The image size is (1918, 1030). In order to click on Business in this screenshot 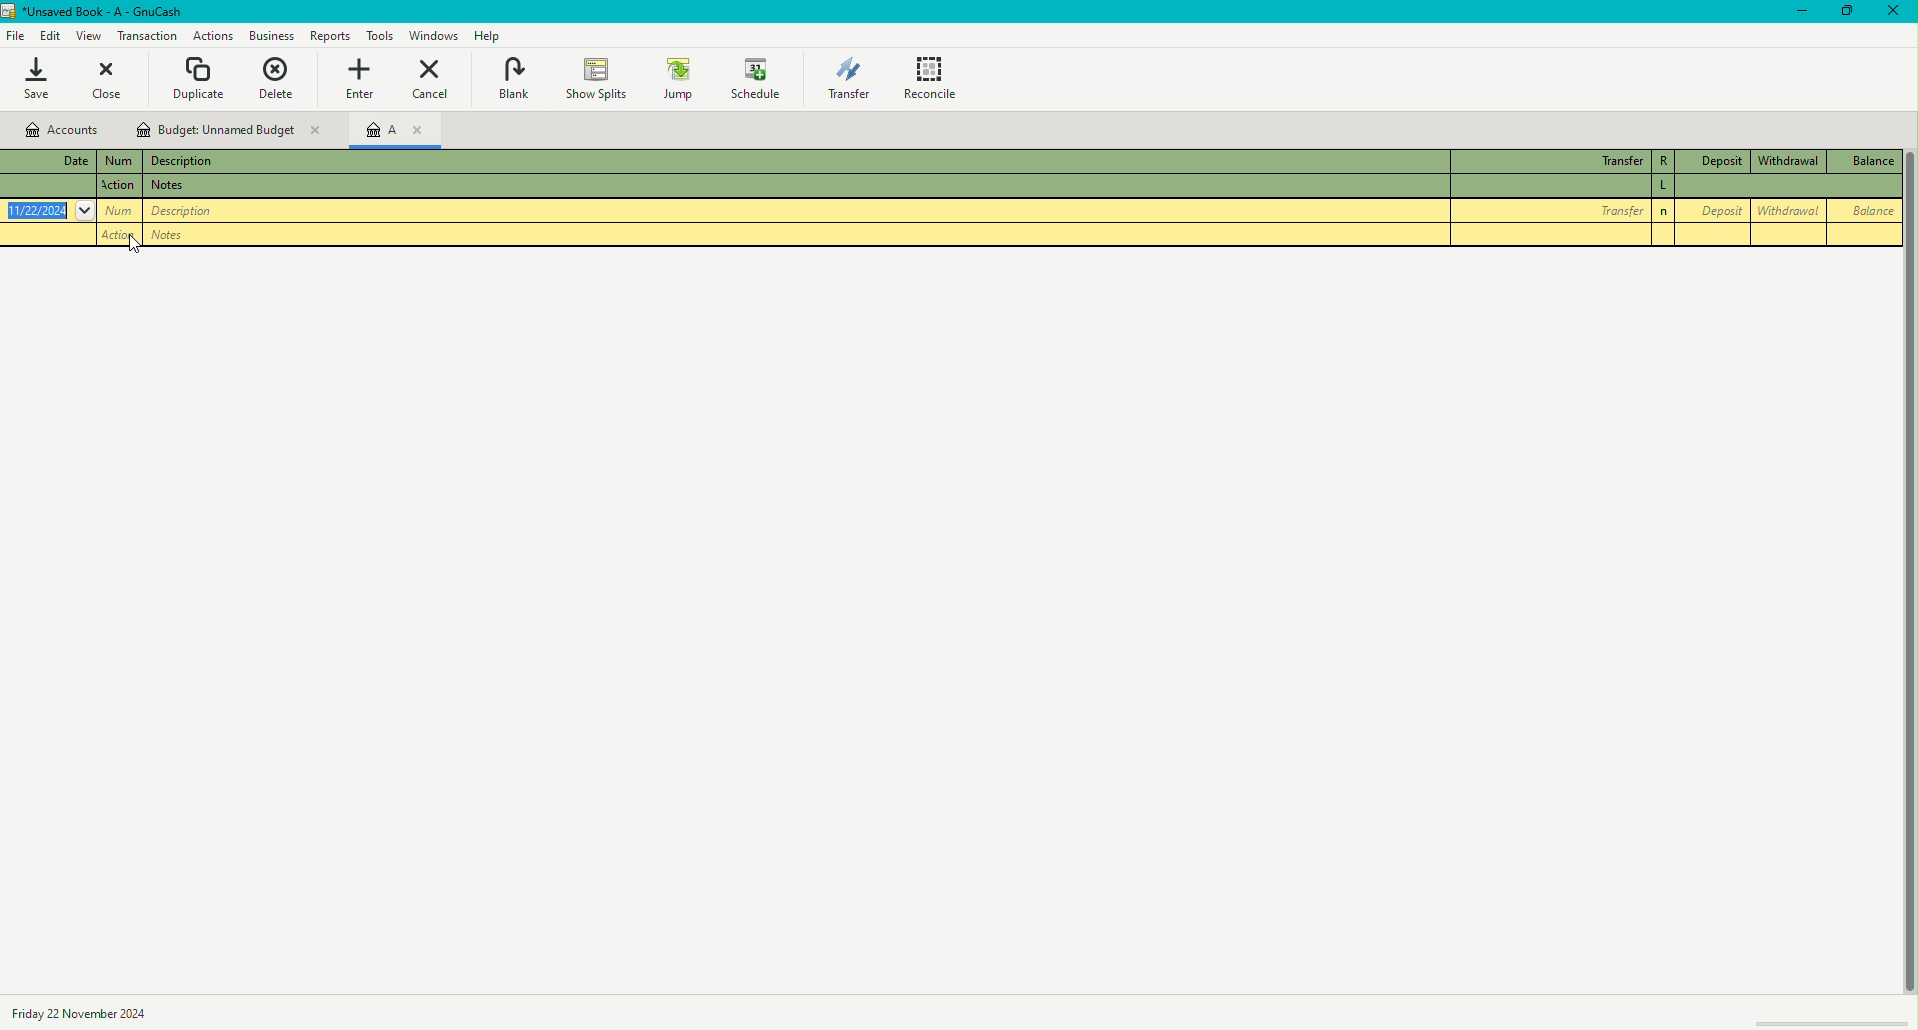, I will do `click(211, 35)`.